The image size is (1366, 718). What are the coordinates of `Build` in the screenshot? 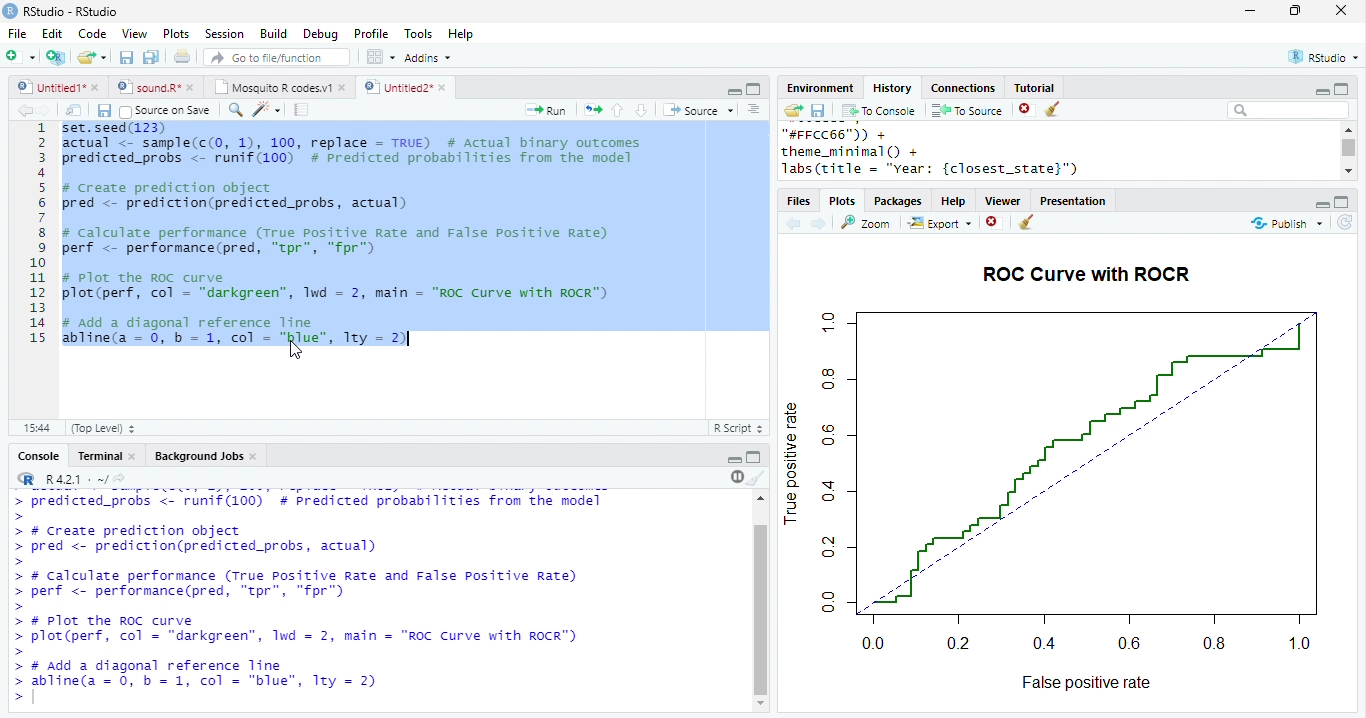 It's located at (273, 34).